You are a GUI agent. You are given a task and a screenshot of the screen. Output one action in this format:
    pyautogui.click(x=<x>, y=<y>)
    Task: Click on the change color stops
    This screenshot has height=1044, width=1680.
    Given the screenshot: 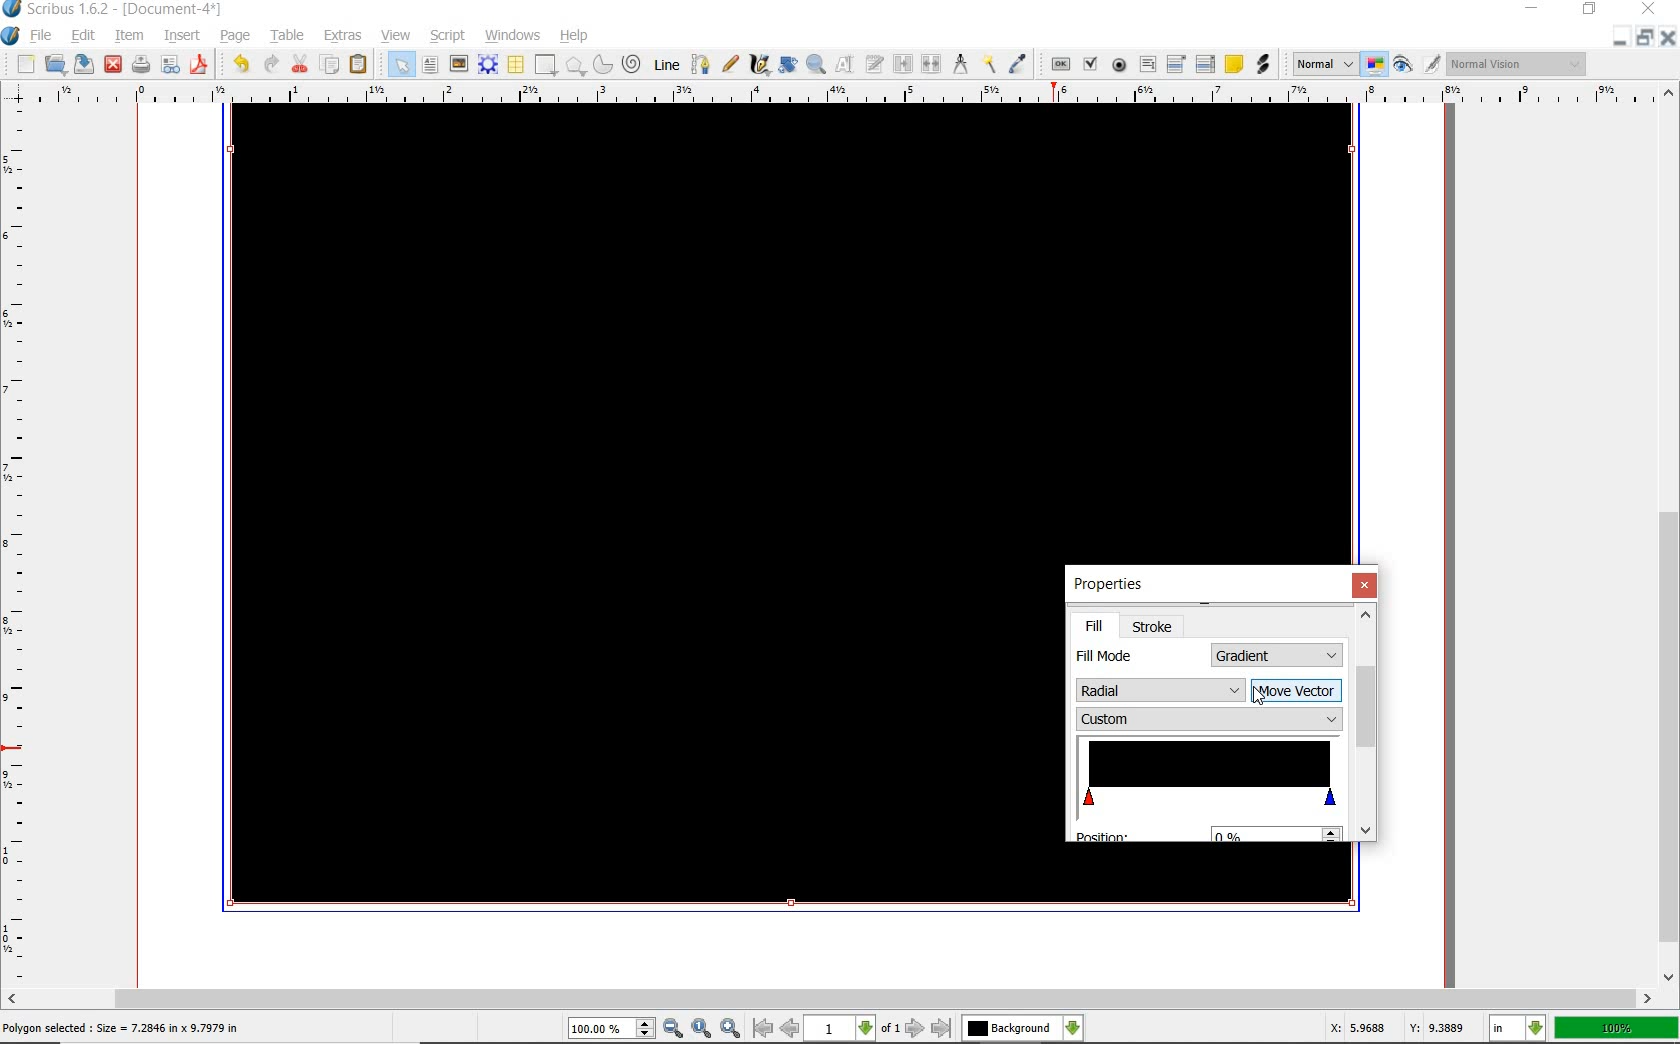 What is the action you would take?
    pyautogui.click(x=1206, y=776)
    